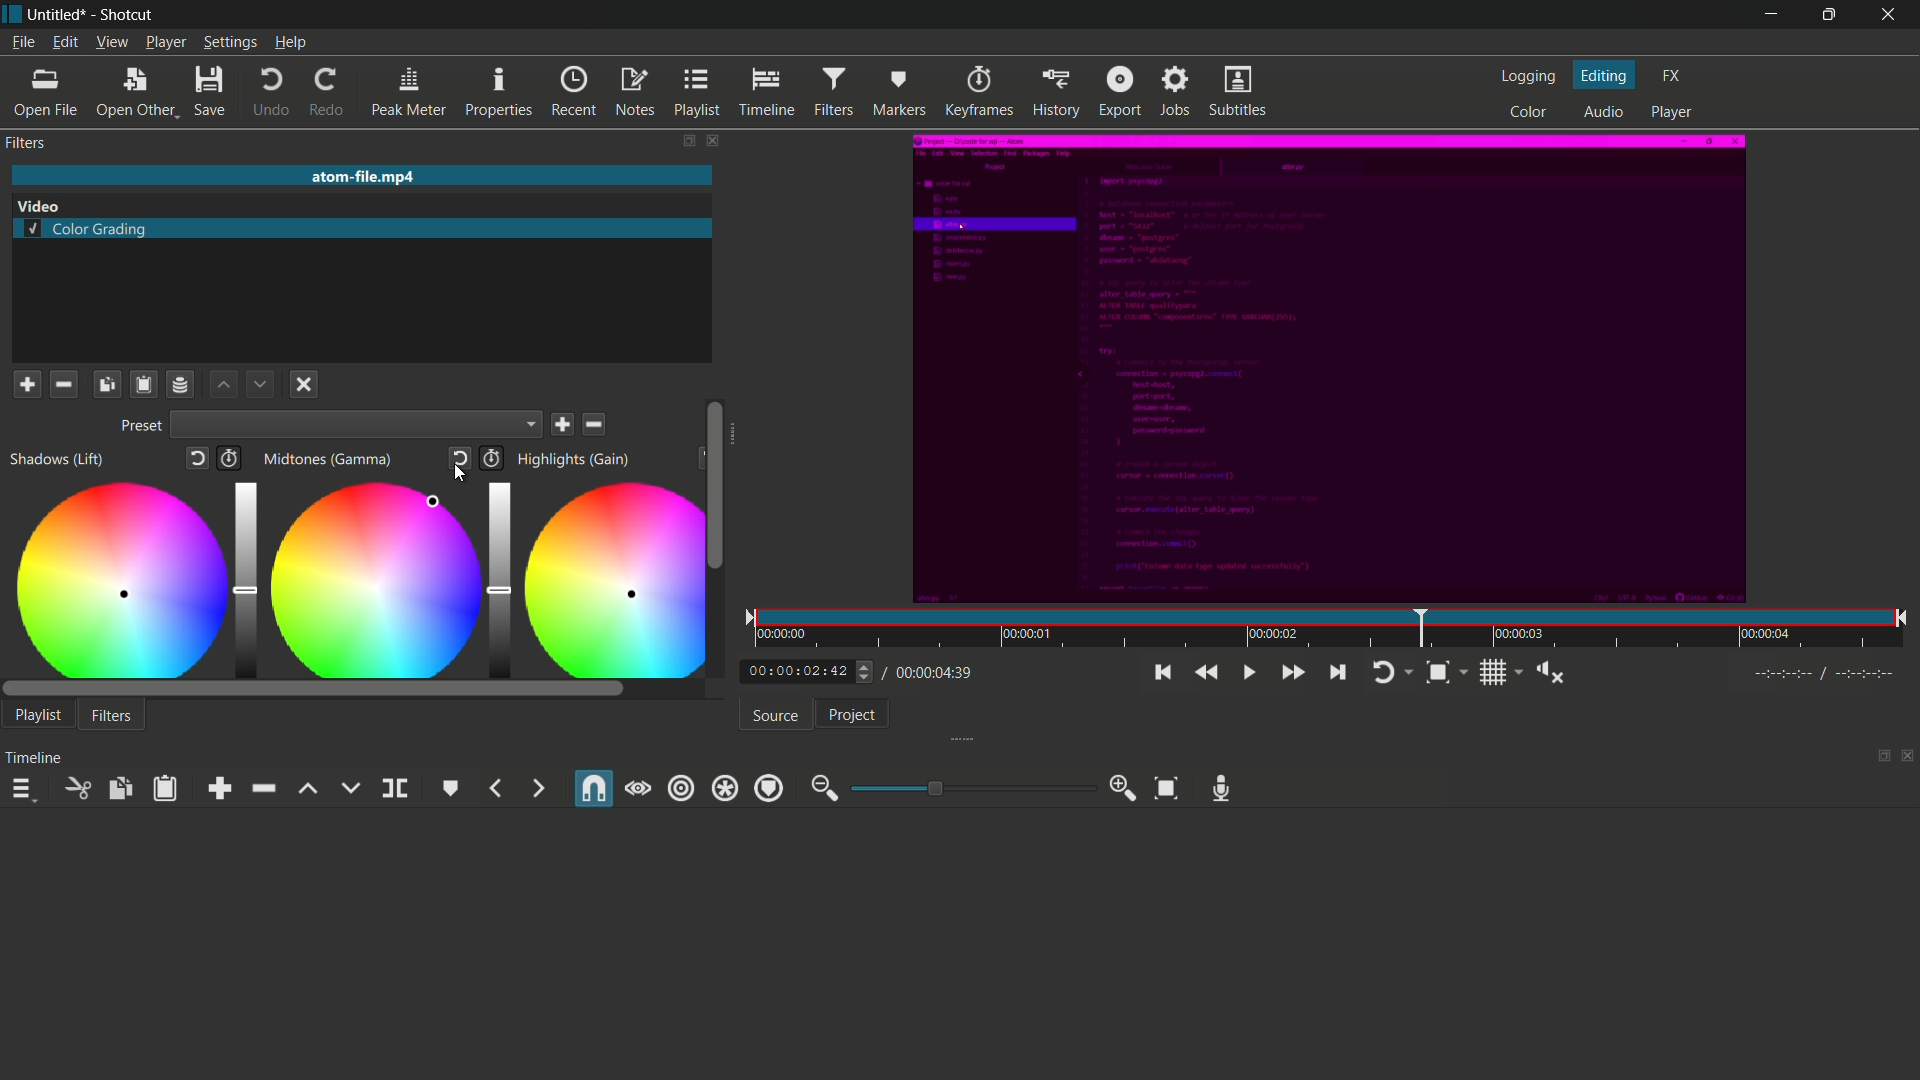 The image size is (1920, 1080). I want to click on project name, so click(58, 14).